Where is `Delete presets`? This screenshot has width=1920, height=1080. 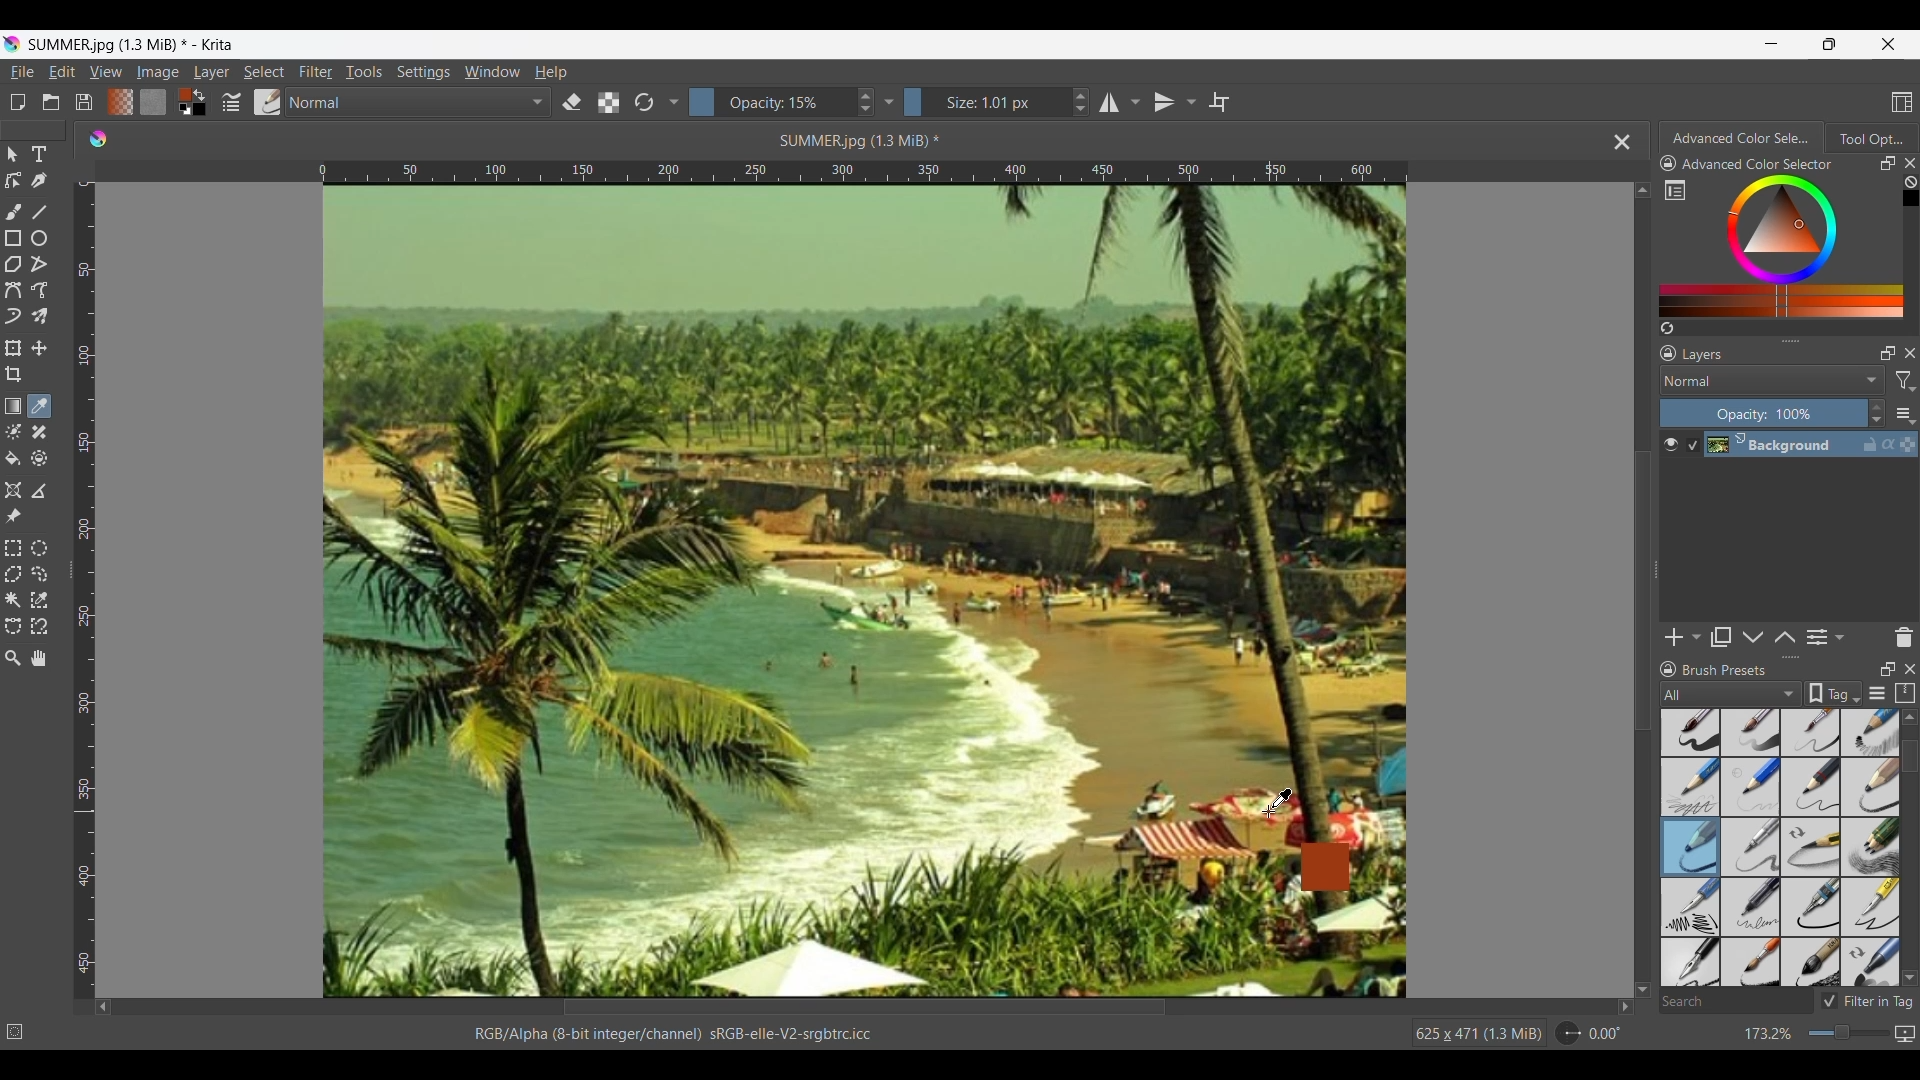 Delete presets is located at coordinates (1904, 638).